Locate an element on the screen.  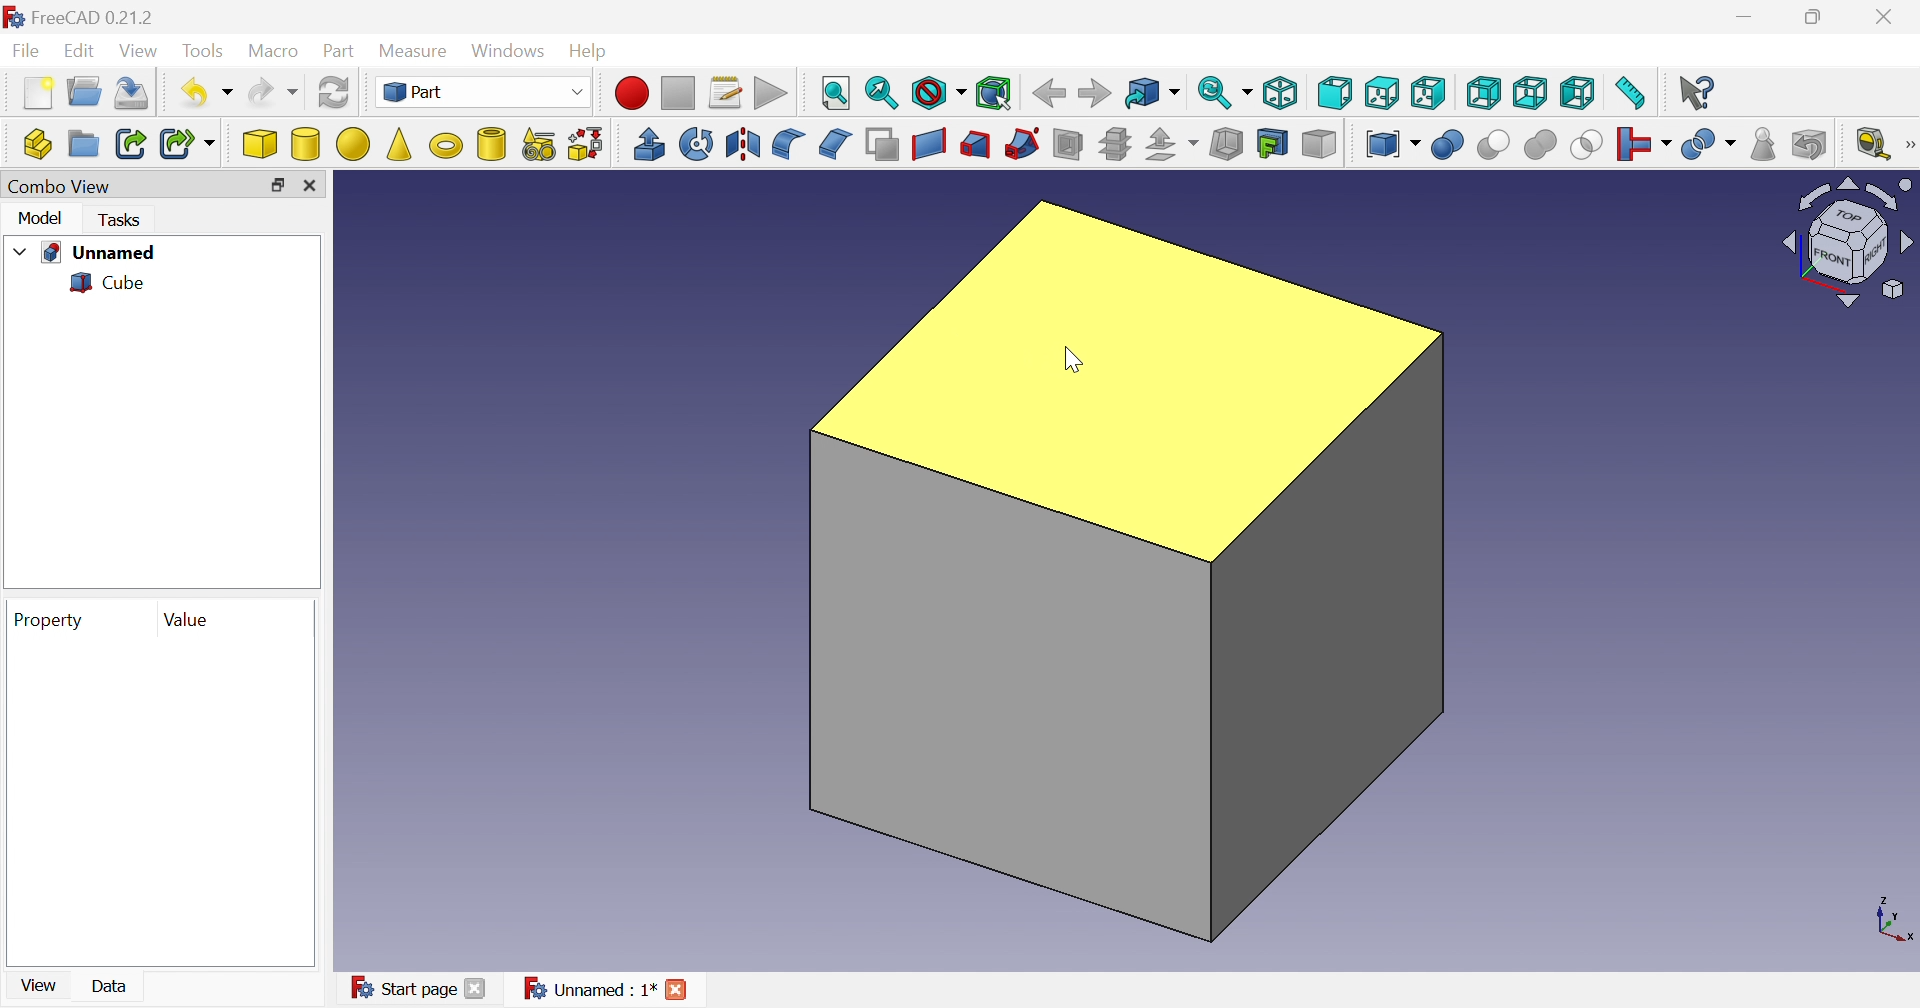
Fit style is located at coordinates (837, 94).